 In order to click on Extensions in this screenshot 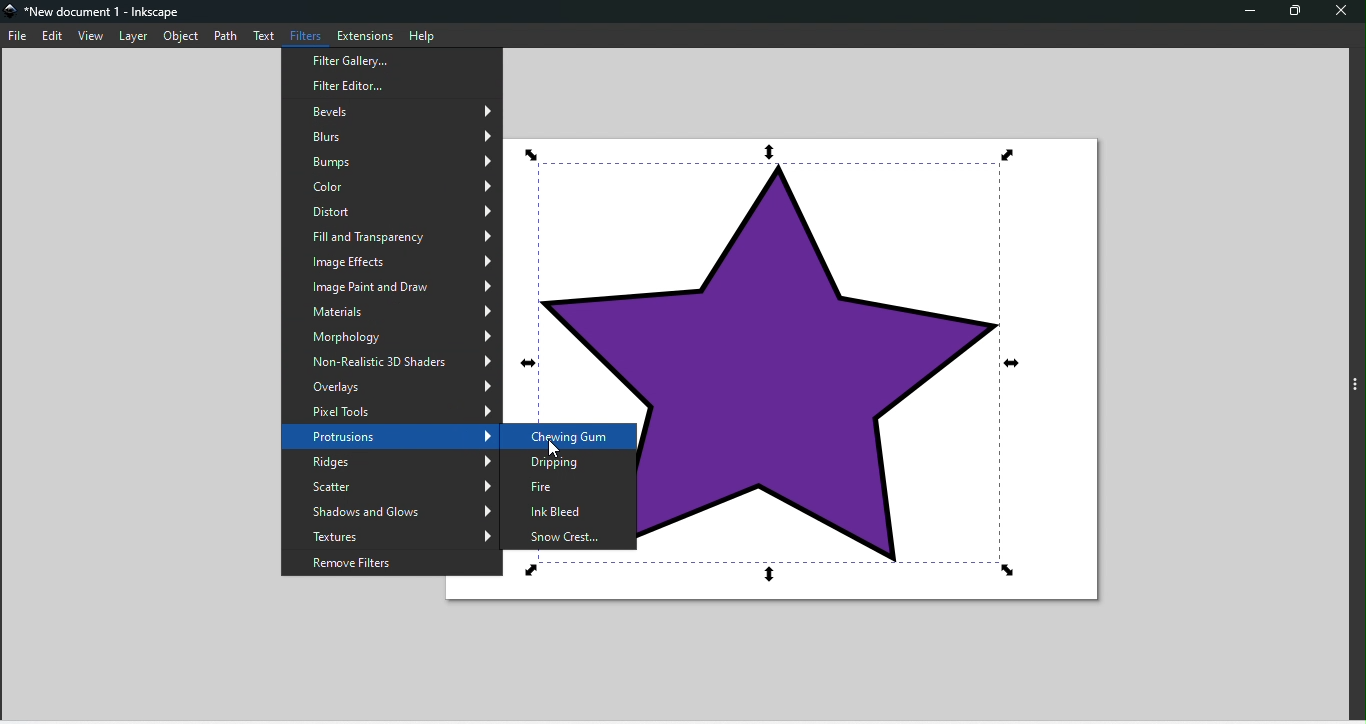, I will do `click(364, 34)`.